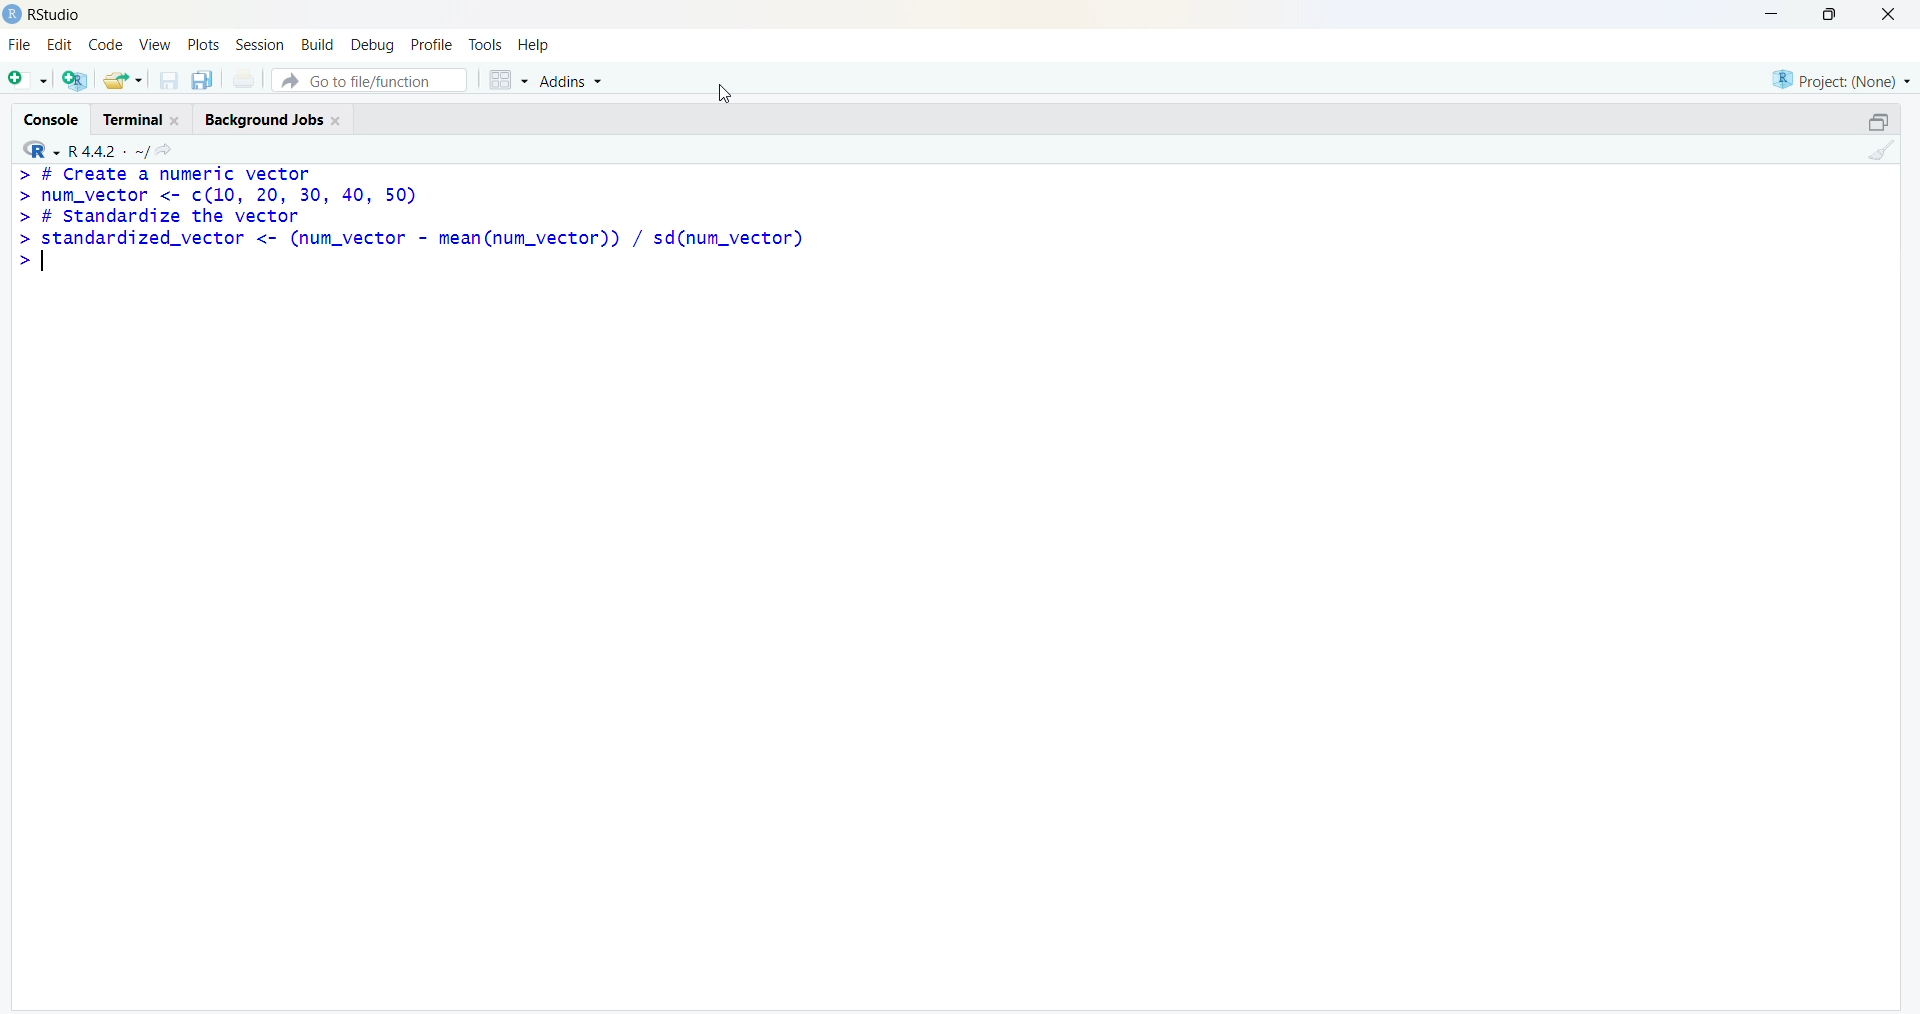  I want to click on > # Create a numeric vector

> num_vector <- c(10, 20, 30, 40, 50)

> # Standardize the vector

> standardized_vector <- (num_vector - mean(num_vector)) / sd(num_vector)
>|, so click(412, 220).